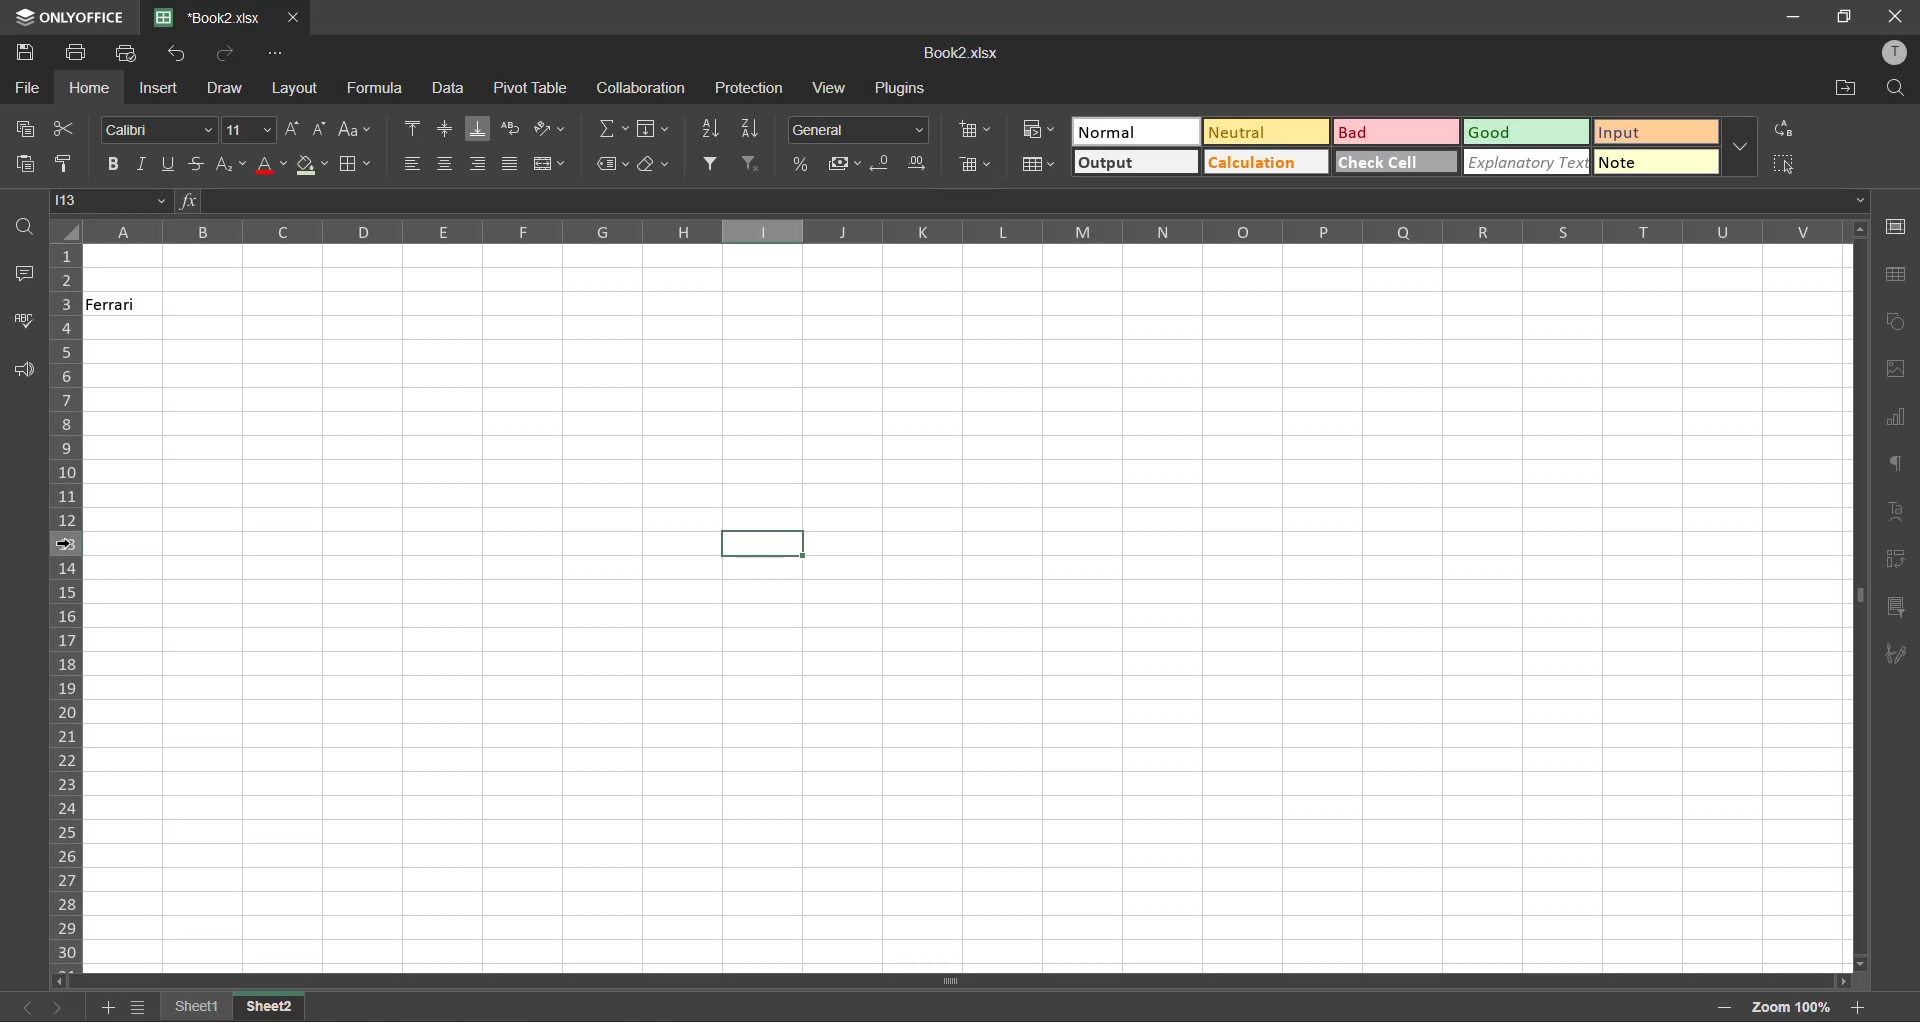 The image size is (1920, 1022). I want to click on zoom in, so click(1862, 1009).